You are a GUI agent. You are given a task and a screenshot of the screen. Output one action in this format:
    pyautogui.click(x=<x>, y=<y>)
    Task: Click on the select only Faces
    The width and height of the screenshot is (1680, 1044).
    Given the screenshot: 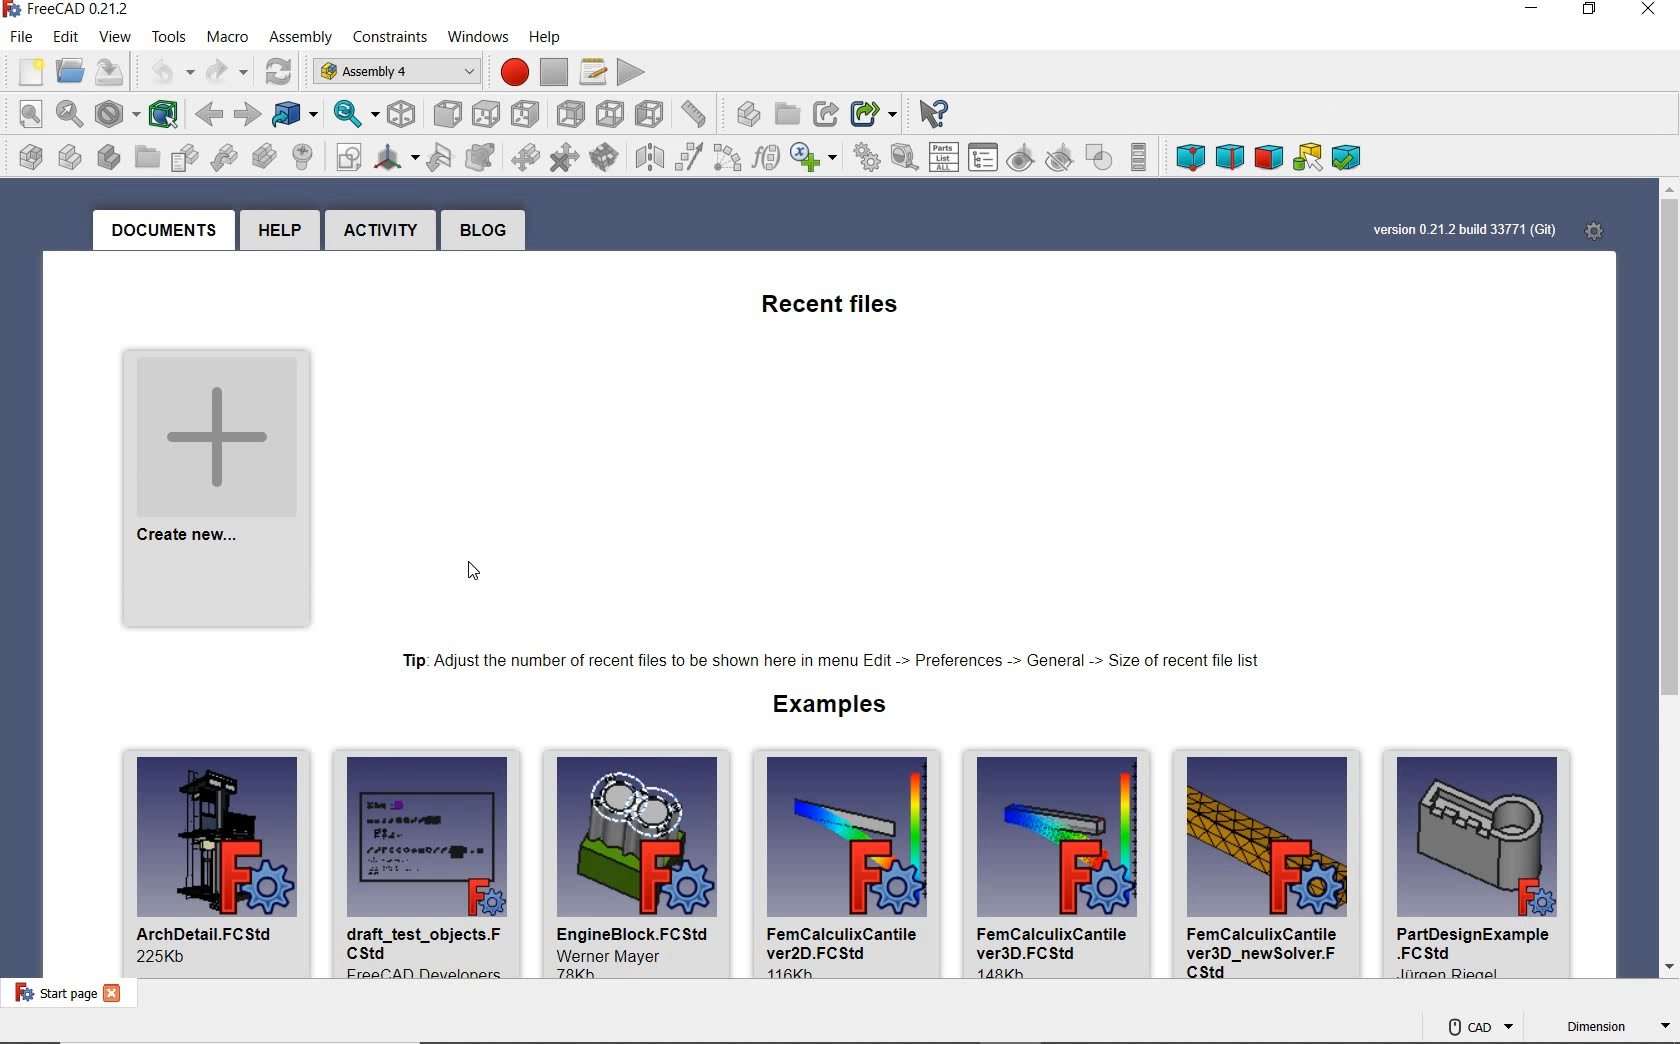 What is the action you would take?
    pyautogui.click(x=1268, y=157)
    